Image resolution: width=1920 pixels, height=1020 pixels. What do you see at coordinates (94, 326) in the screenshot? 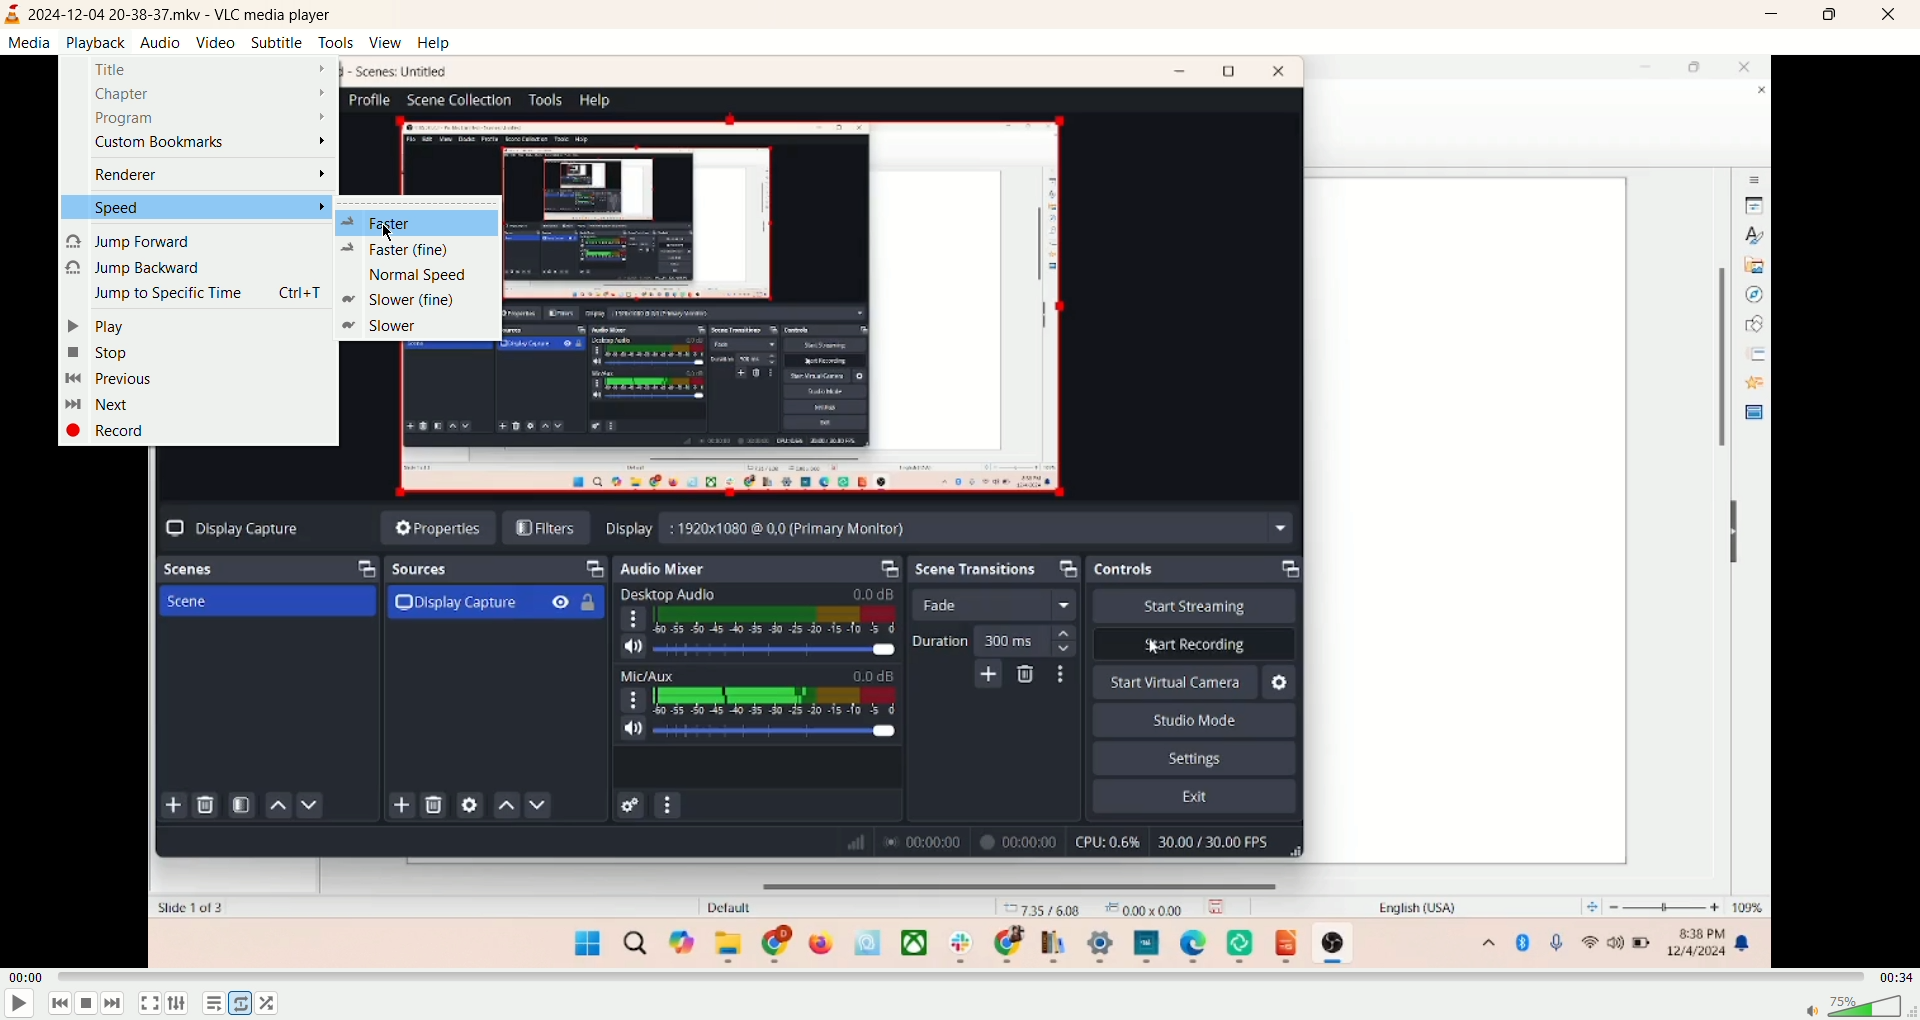
I see `play` at bounding box center [94, 326].